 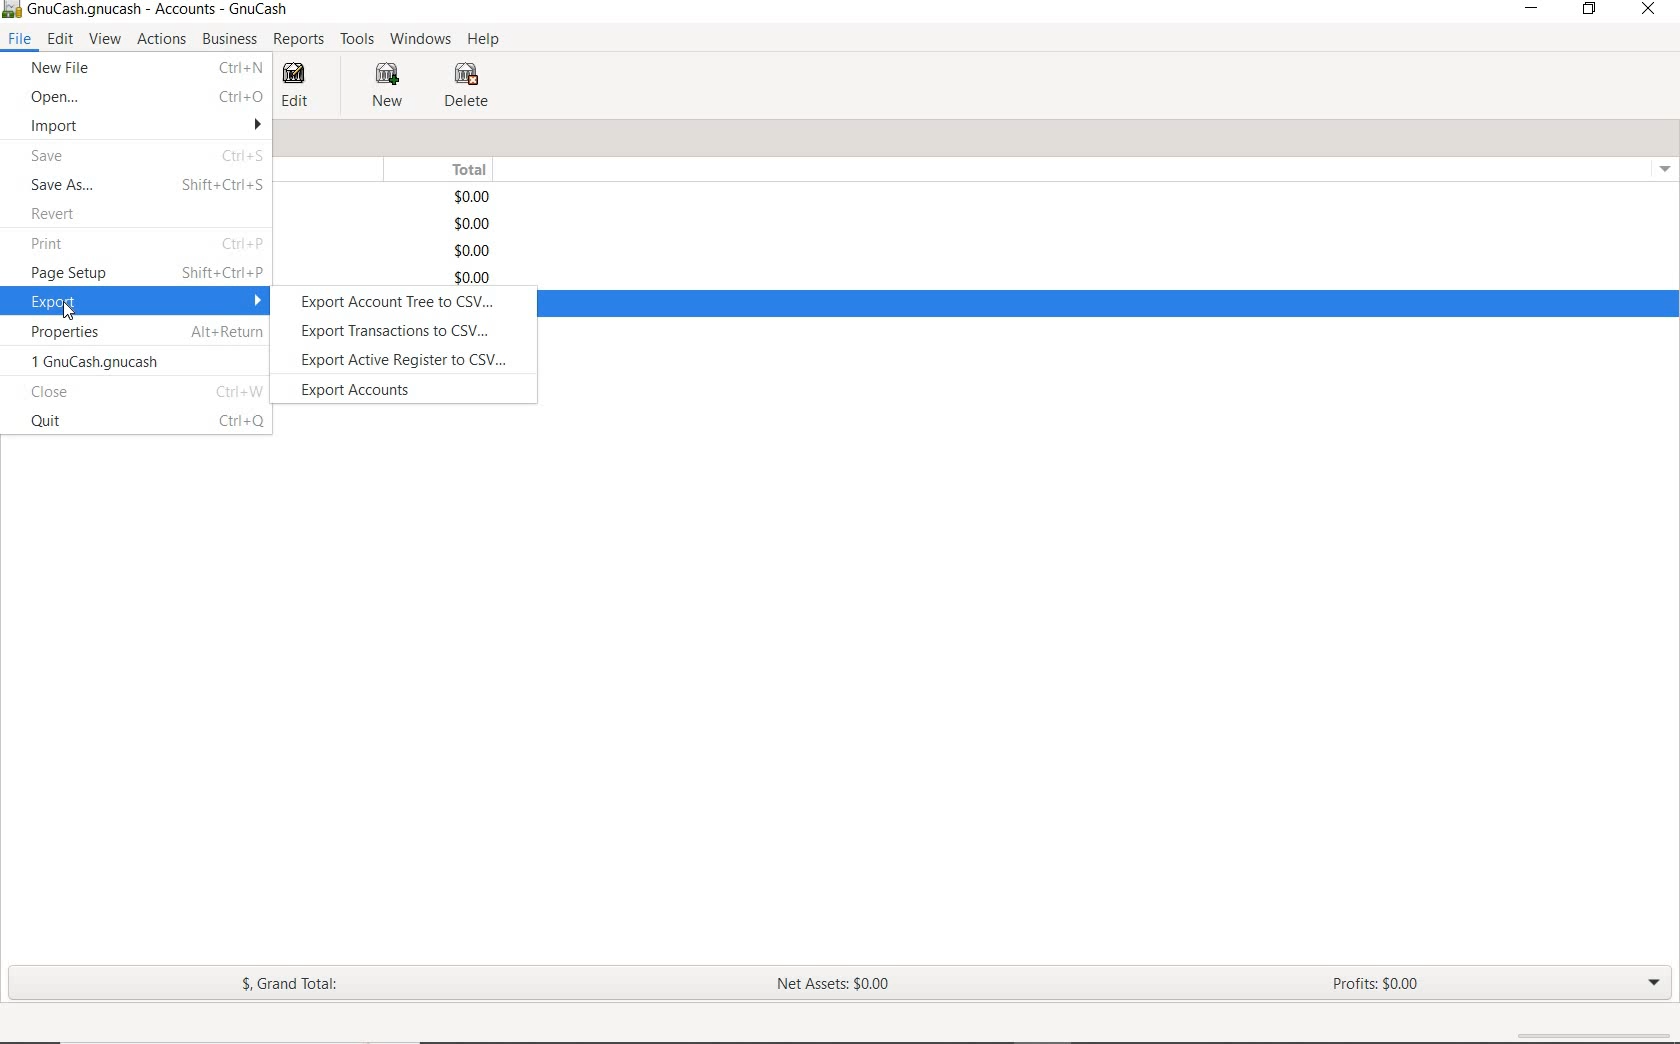 What do you see at coordinates (49, 304) in the screenshot?
I see `EXPORT` at bounding box center [49, 304].